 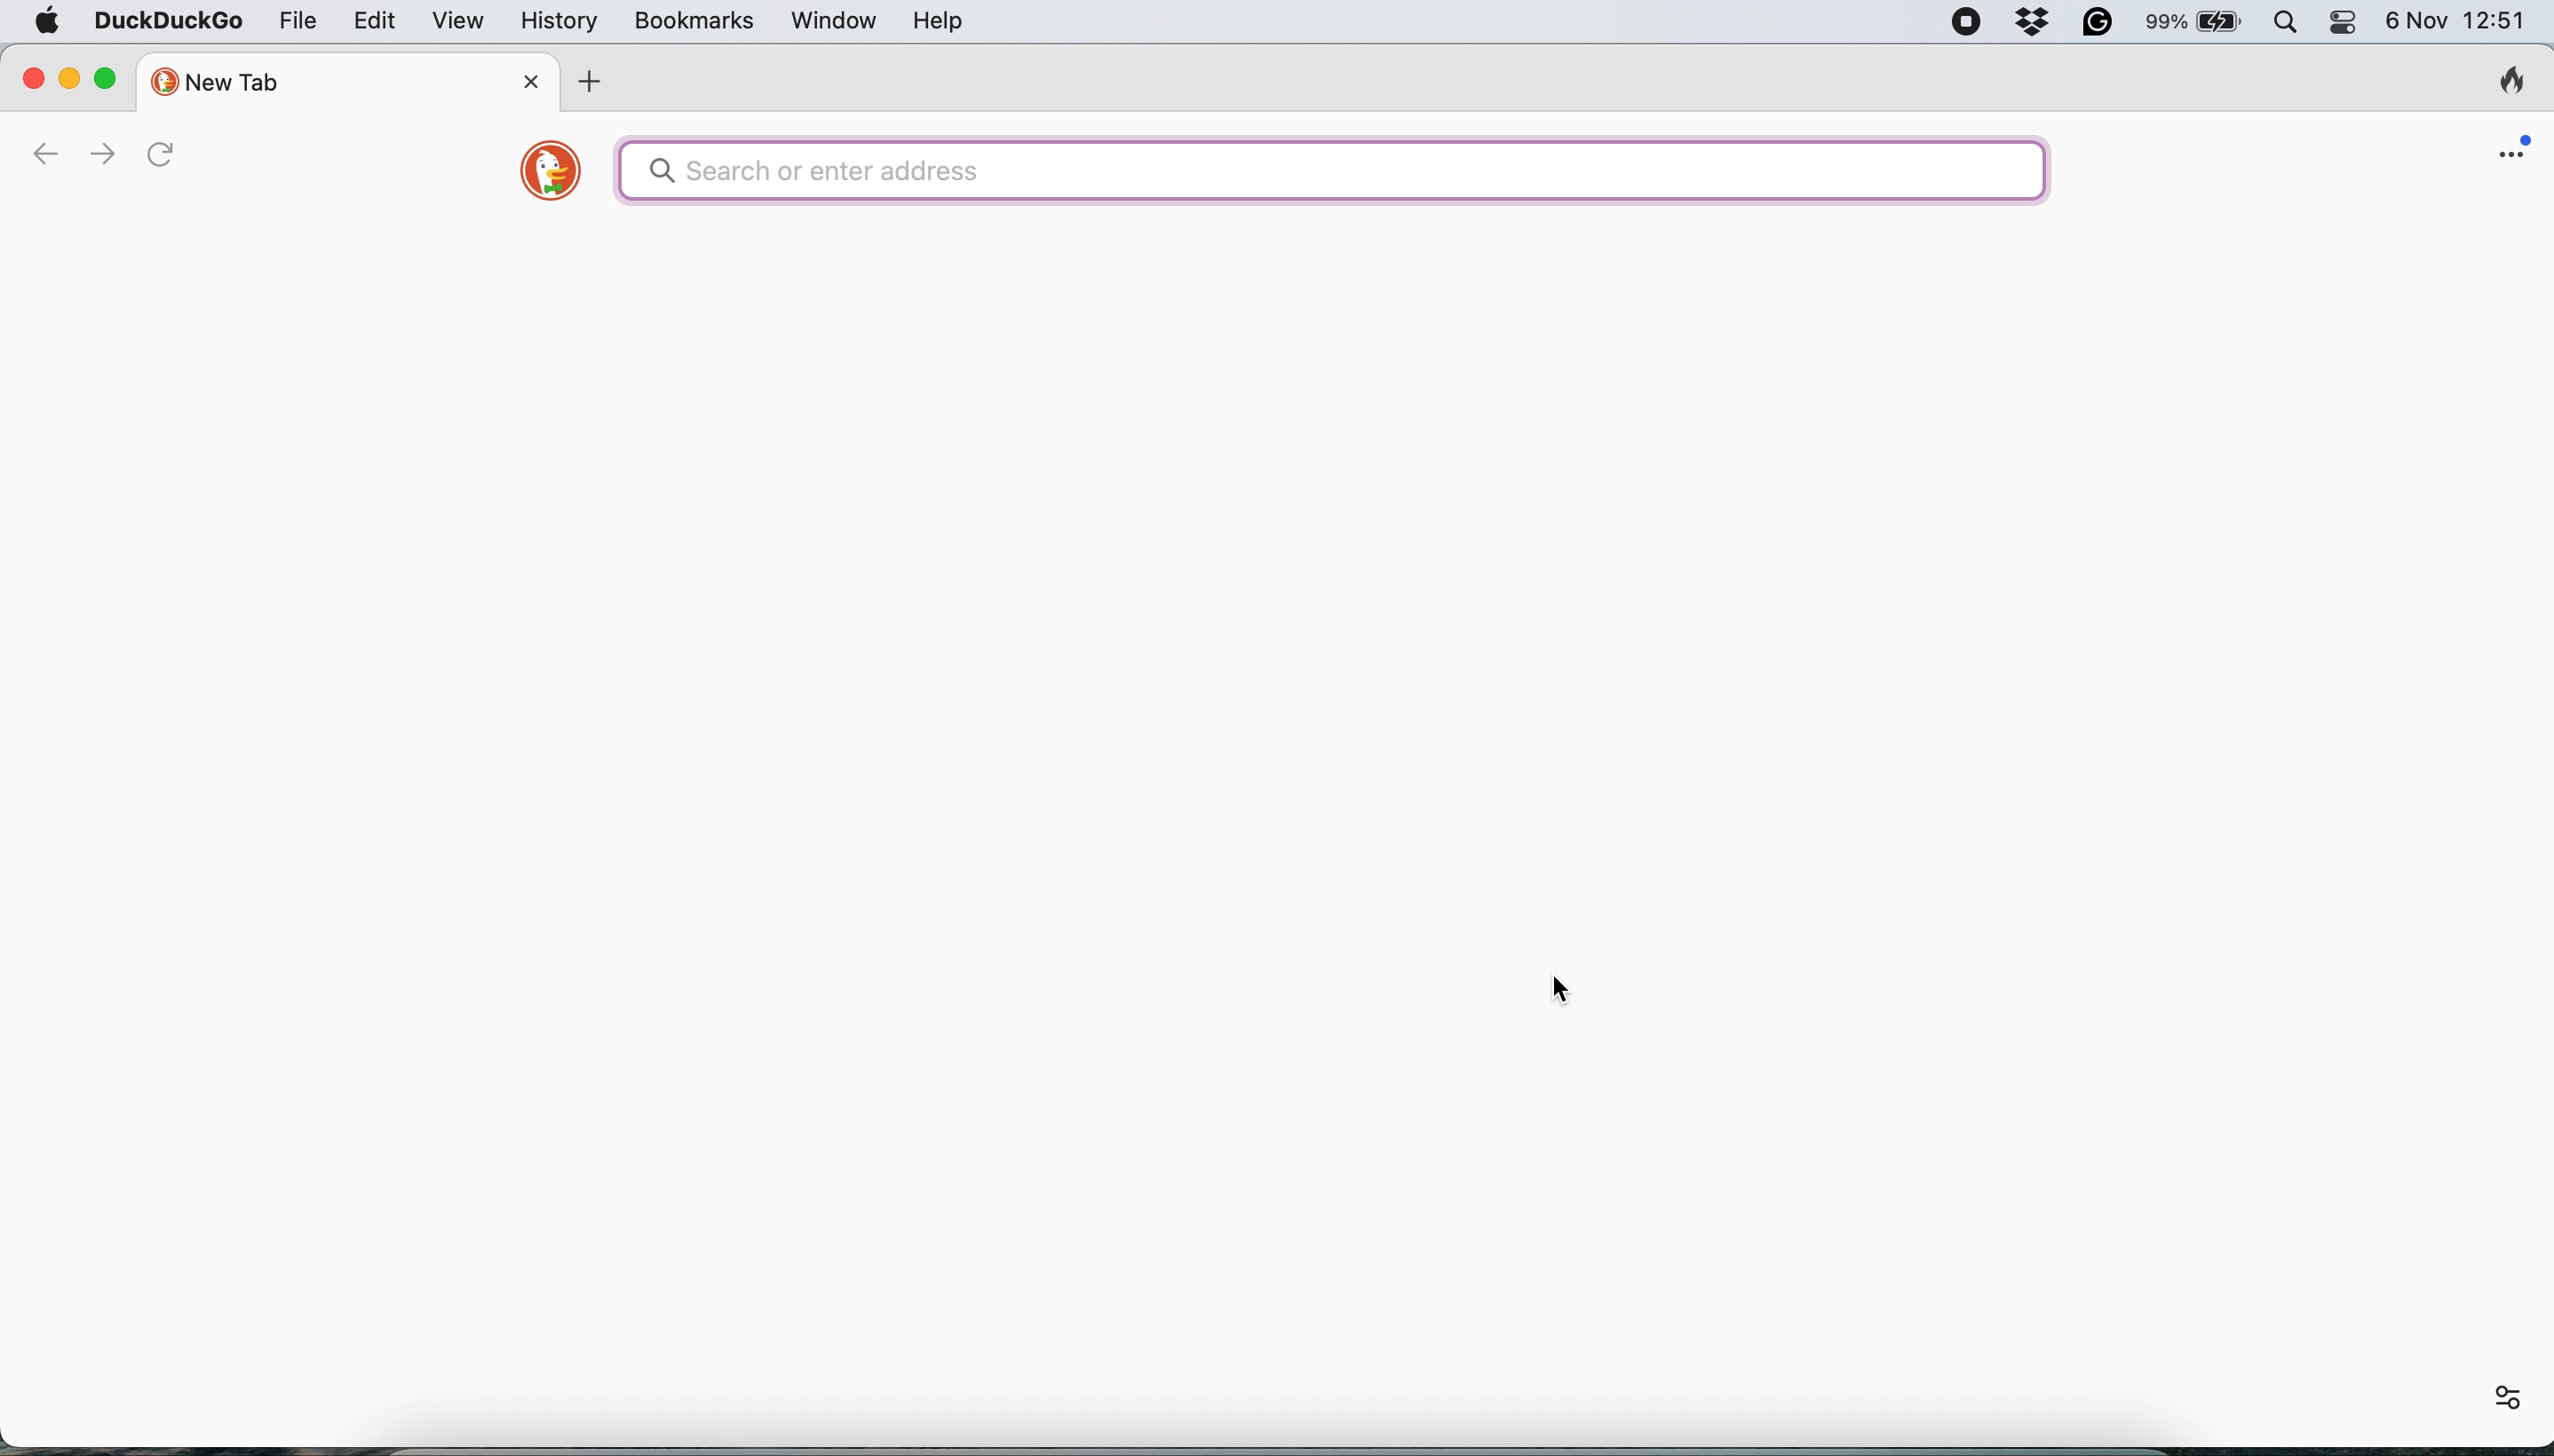 What do you see at coordinates (594, 80) in the screenshot?
I see `add new tab` at bounding box center [594, 80].